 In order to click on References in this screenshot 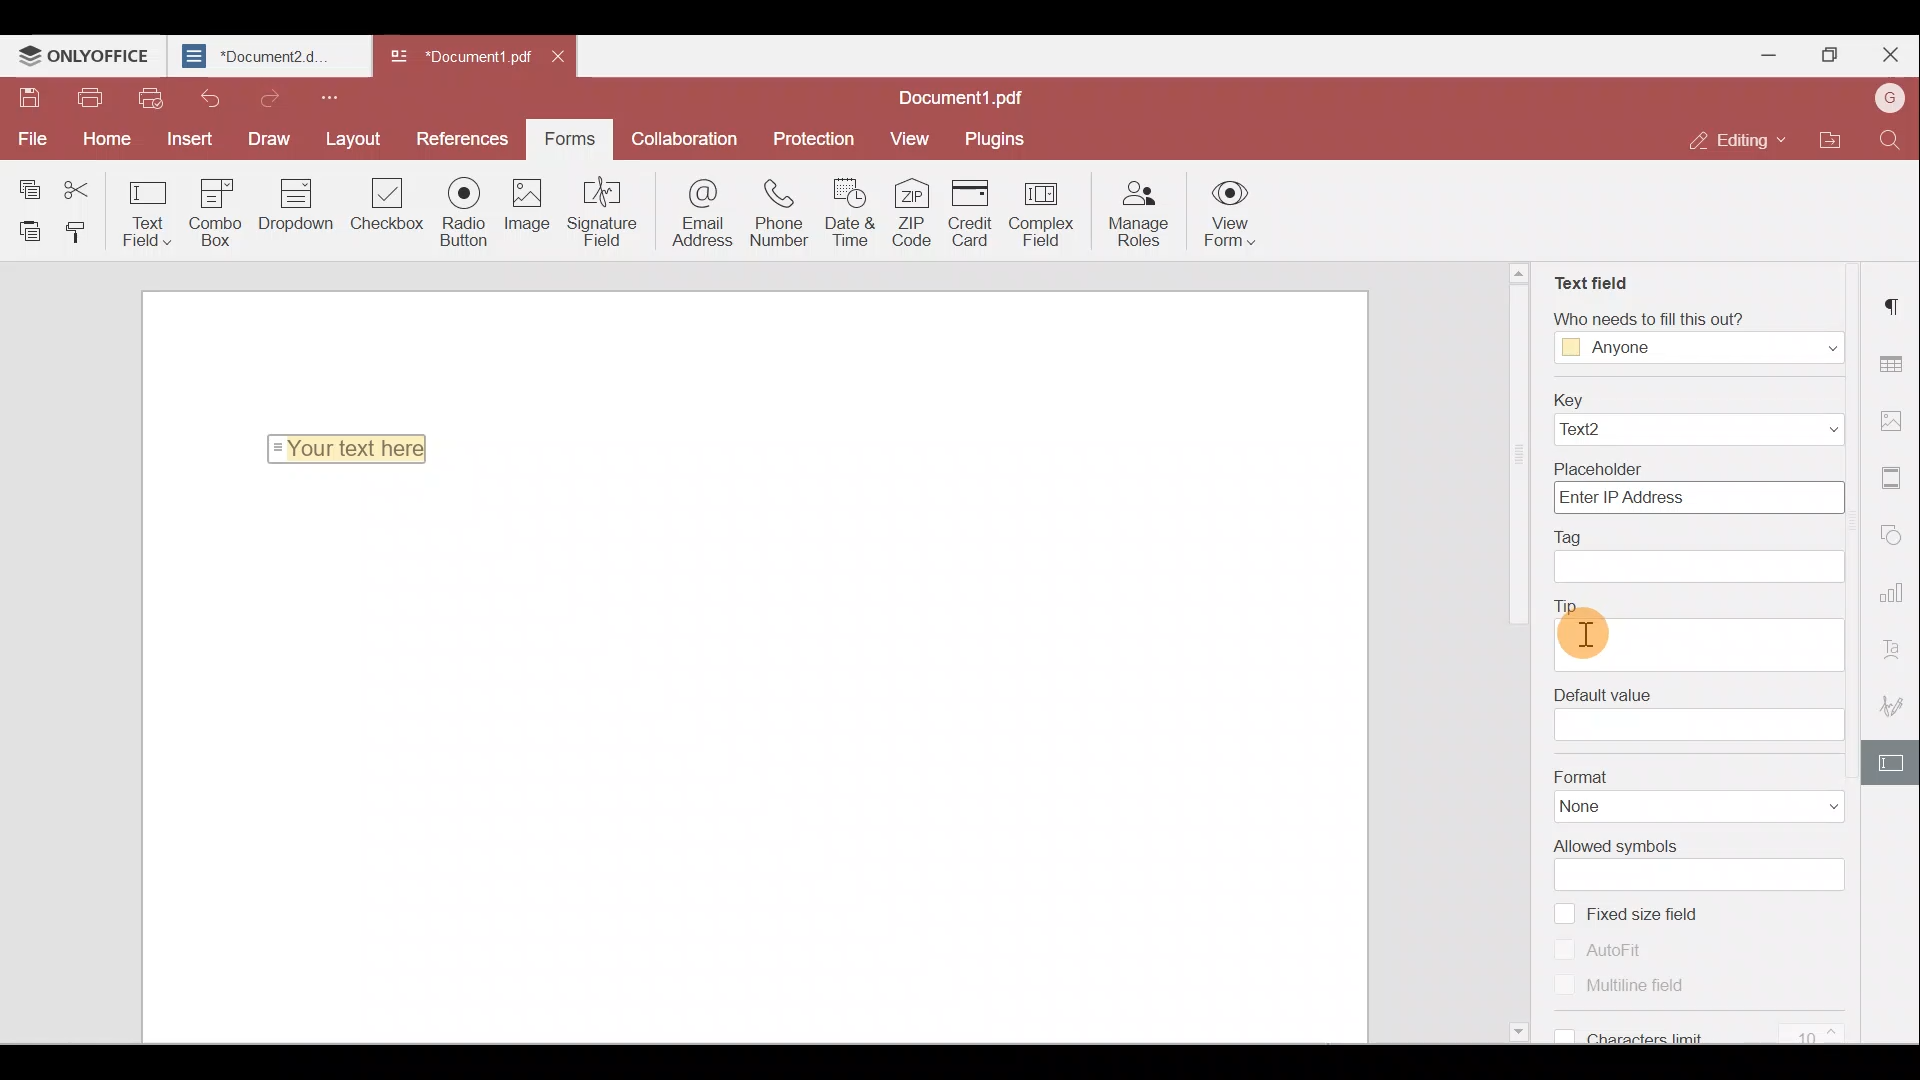, I will do `click(458, 137)`.